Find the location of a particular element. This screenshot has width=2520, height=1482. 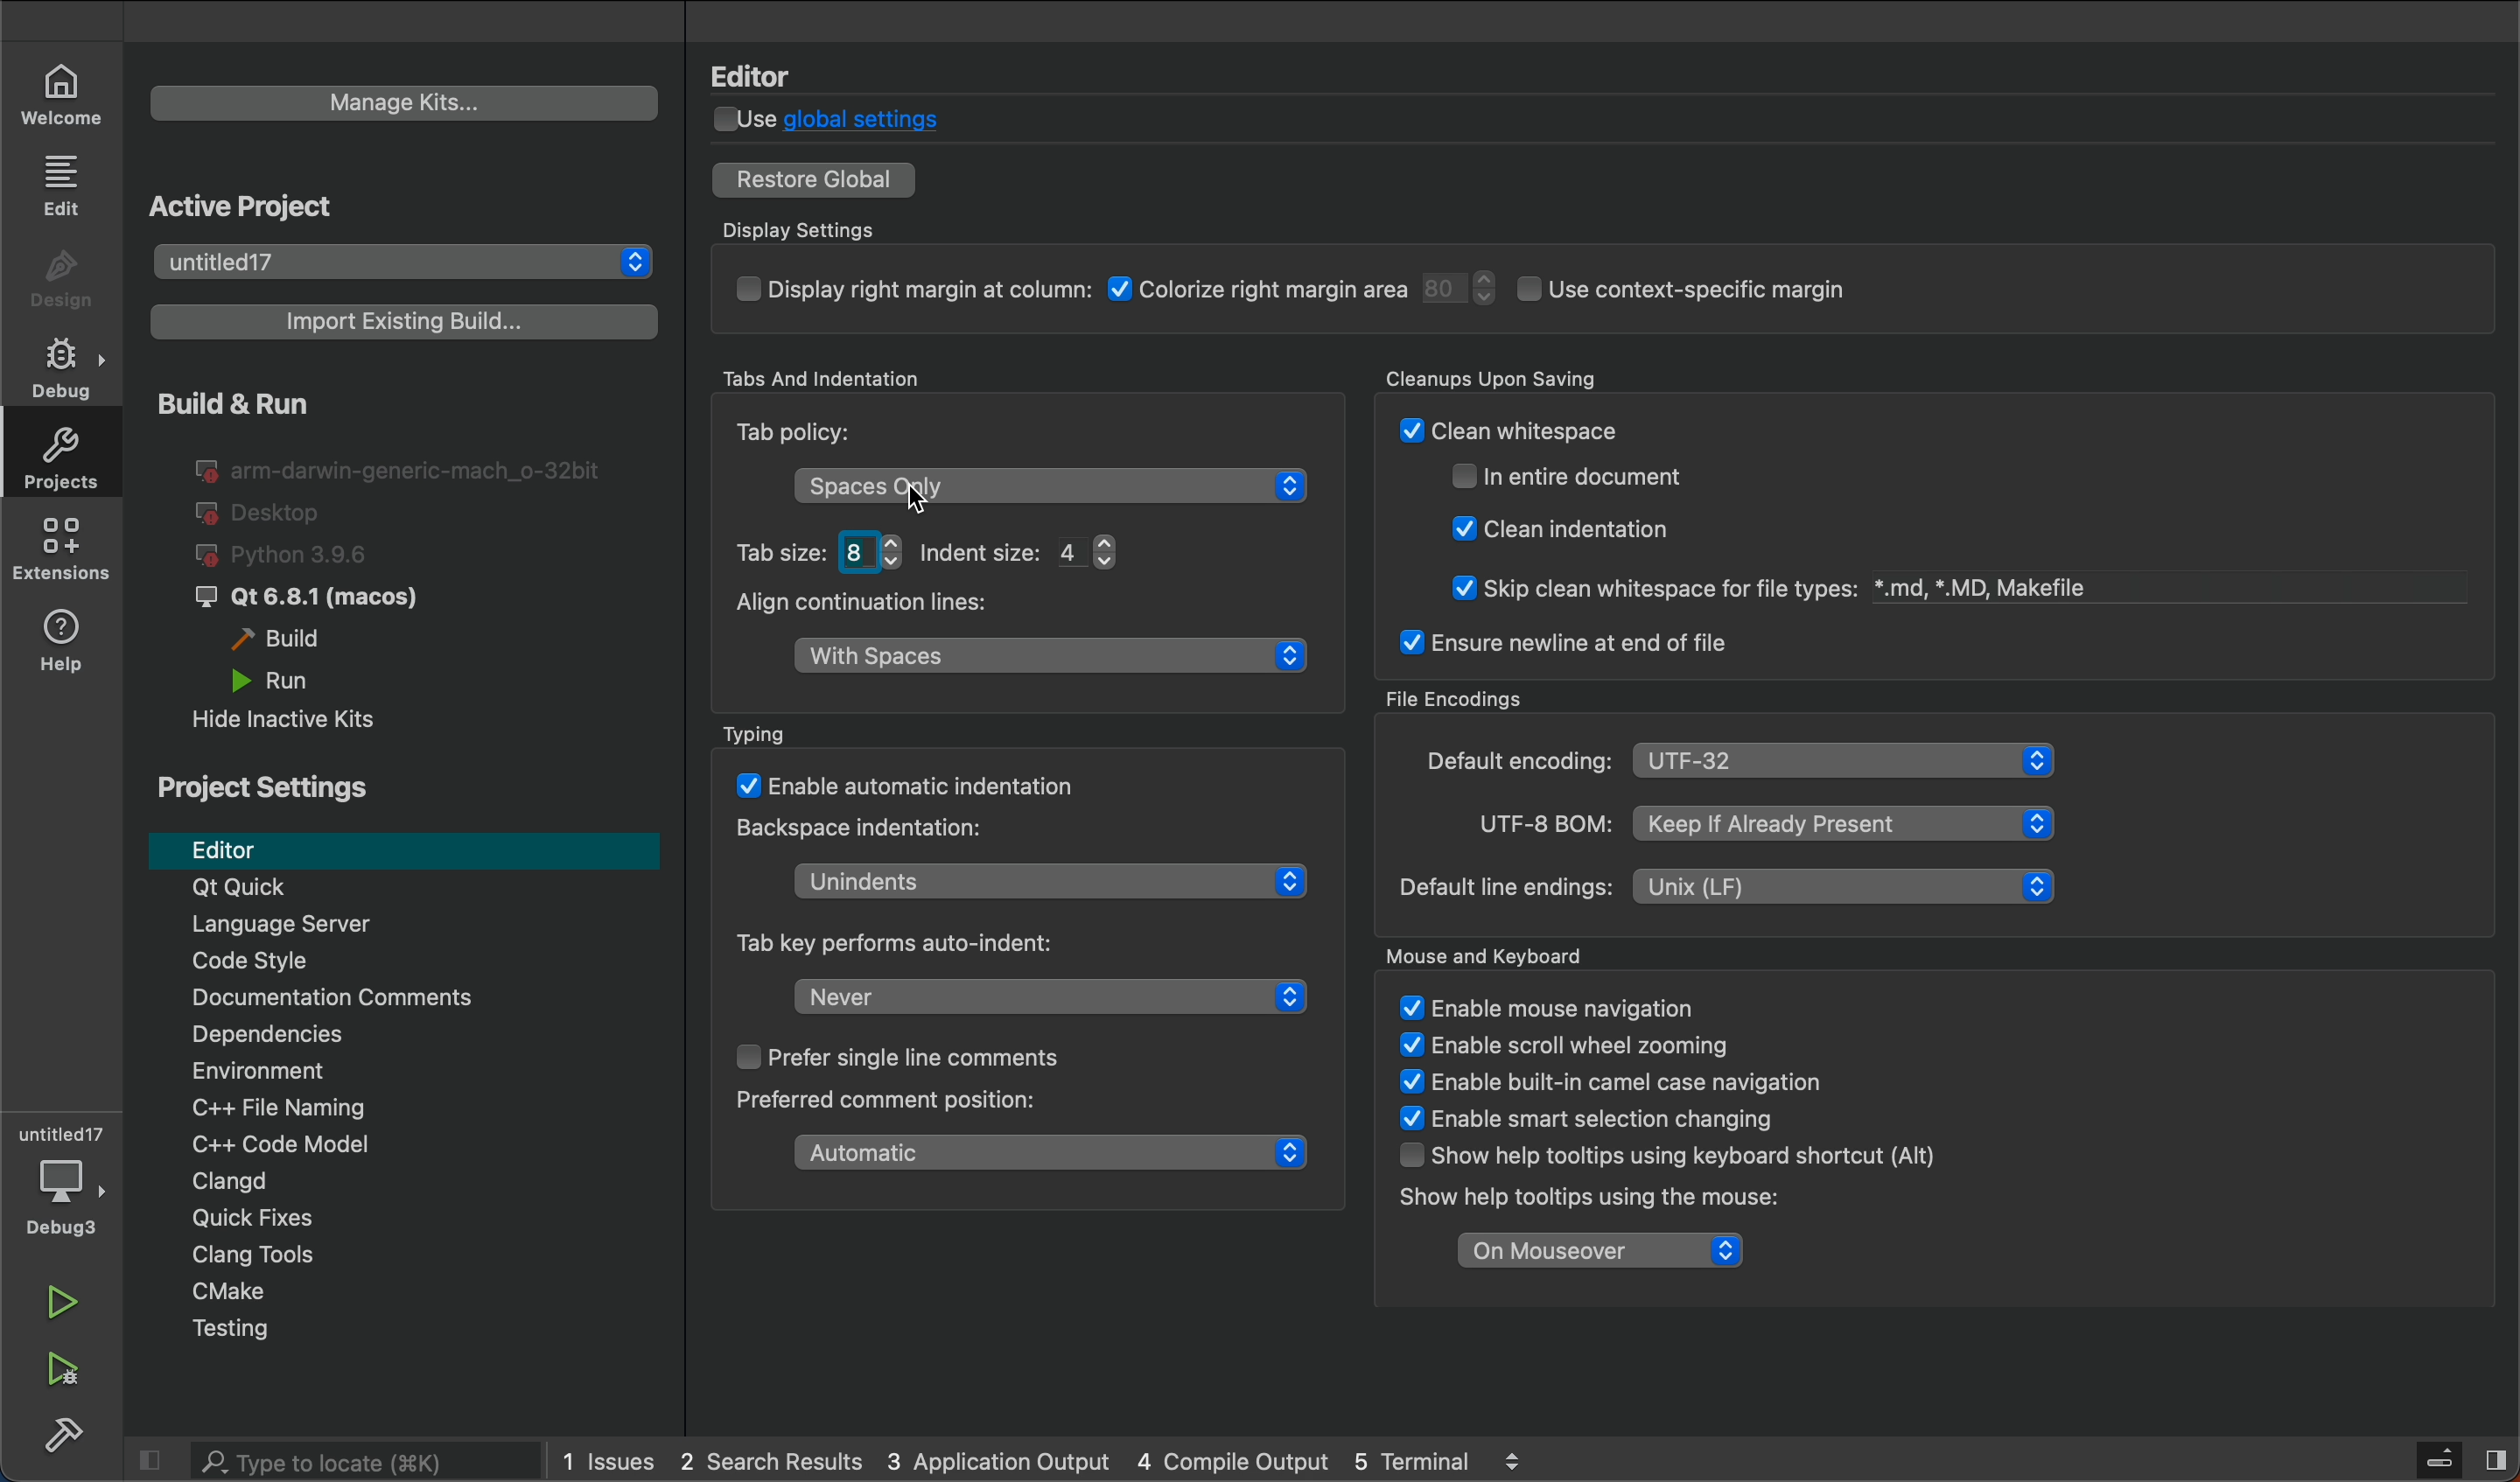

enable atomatic  is located at coordinates (1016, 780).